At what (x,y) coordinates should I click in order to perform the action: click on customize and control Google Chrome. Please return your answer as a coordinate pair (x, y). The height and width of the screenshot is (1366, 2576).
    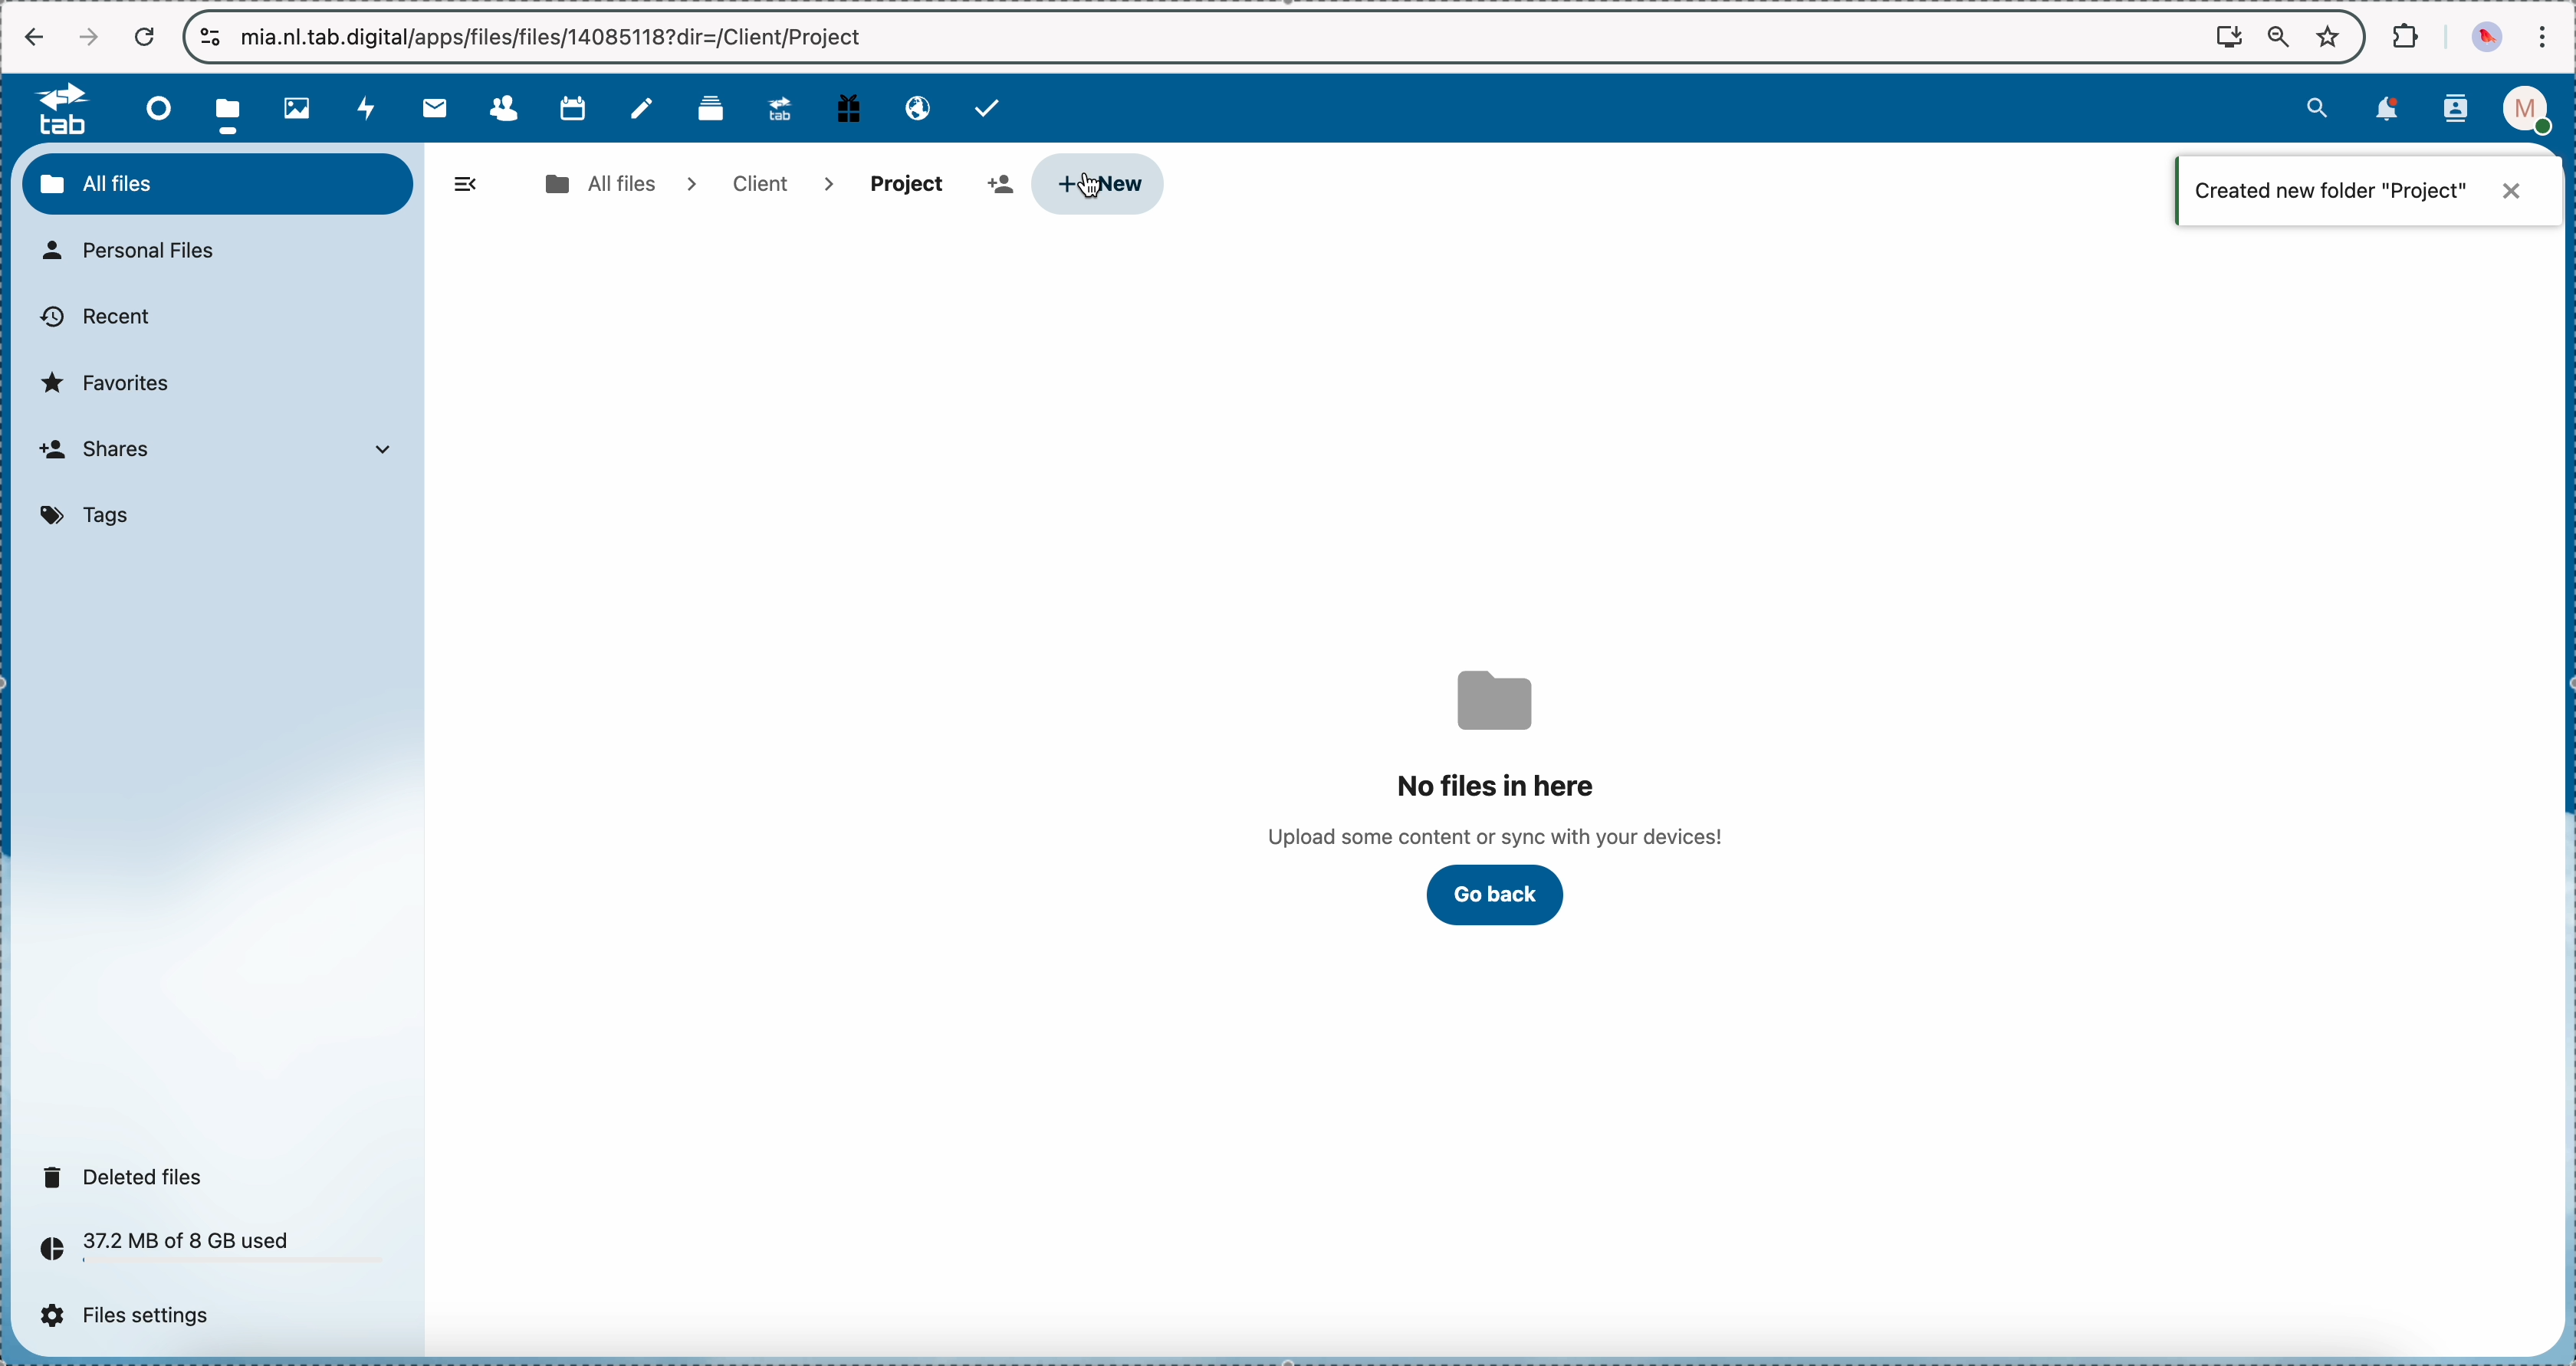
    Looking at the image, I should click on (2541, 36).